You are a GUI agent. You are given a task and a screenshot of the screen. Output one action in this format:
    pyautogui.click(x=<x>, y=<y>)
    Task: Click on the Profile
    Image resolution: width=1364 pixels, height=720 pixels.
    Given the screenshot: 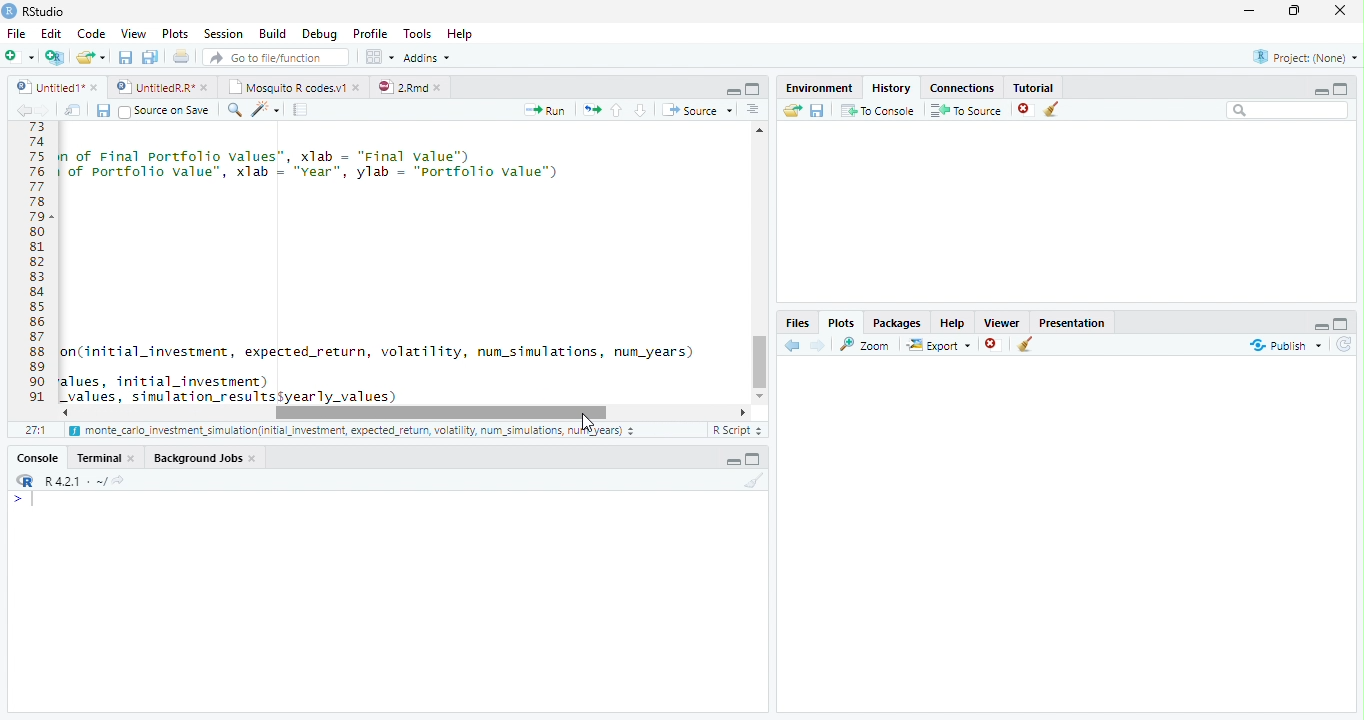 What is the action you would take?
    pyautogui.click(x=369, y=33)
    